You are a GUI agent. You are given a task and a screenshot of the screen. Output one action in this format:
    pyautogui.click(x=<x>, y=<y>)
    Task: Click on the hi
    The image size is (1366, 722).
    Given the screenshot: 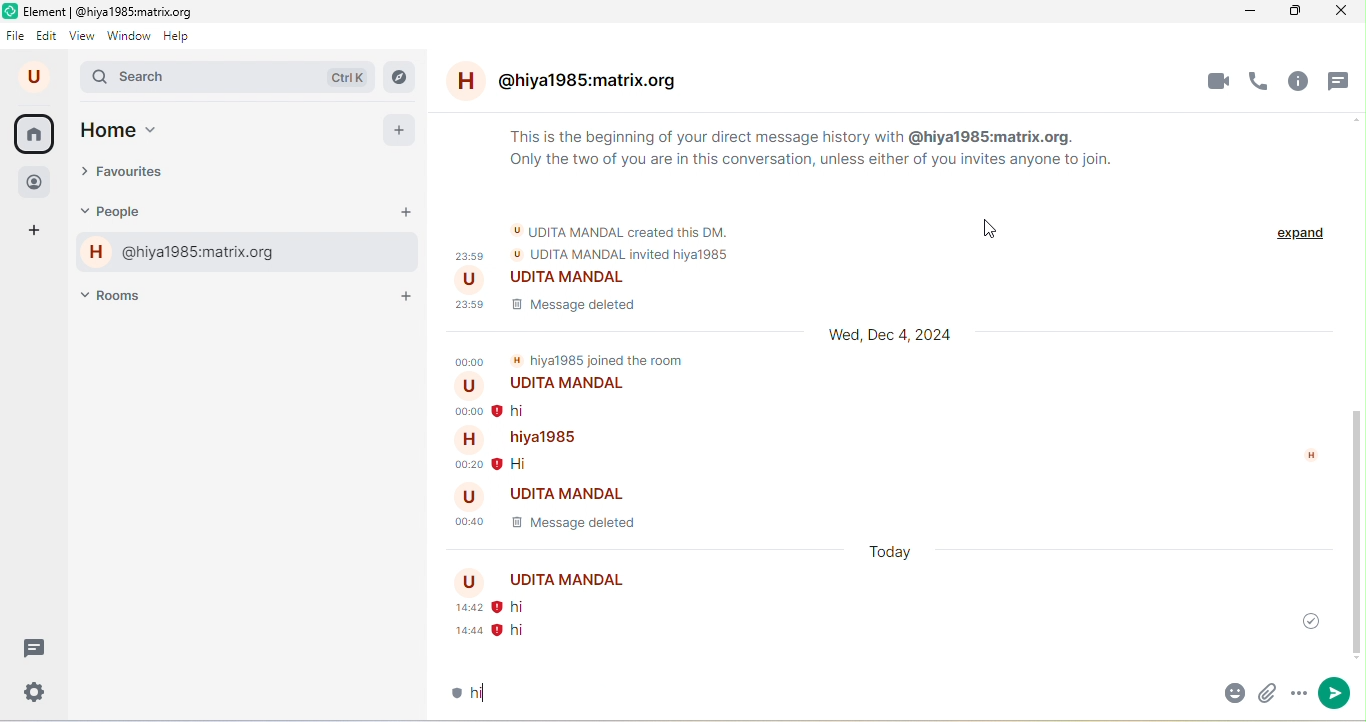 What is the action you would take?
    pyautogui.click(x=523, y=607)
    